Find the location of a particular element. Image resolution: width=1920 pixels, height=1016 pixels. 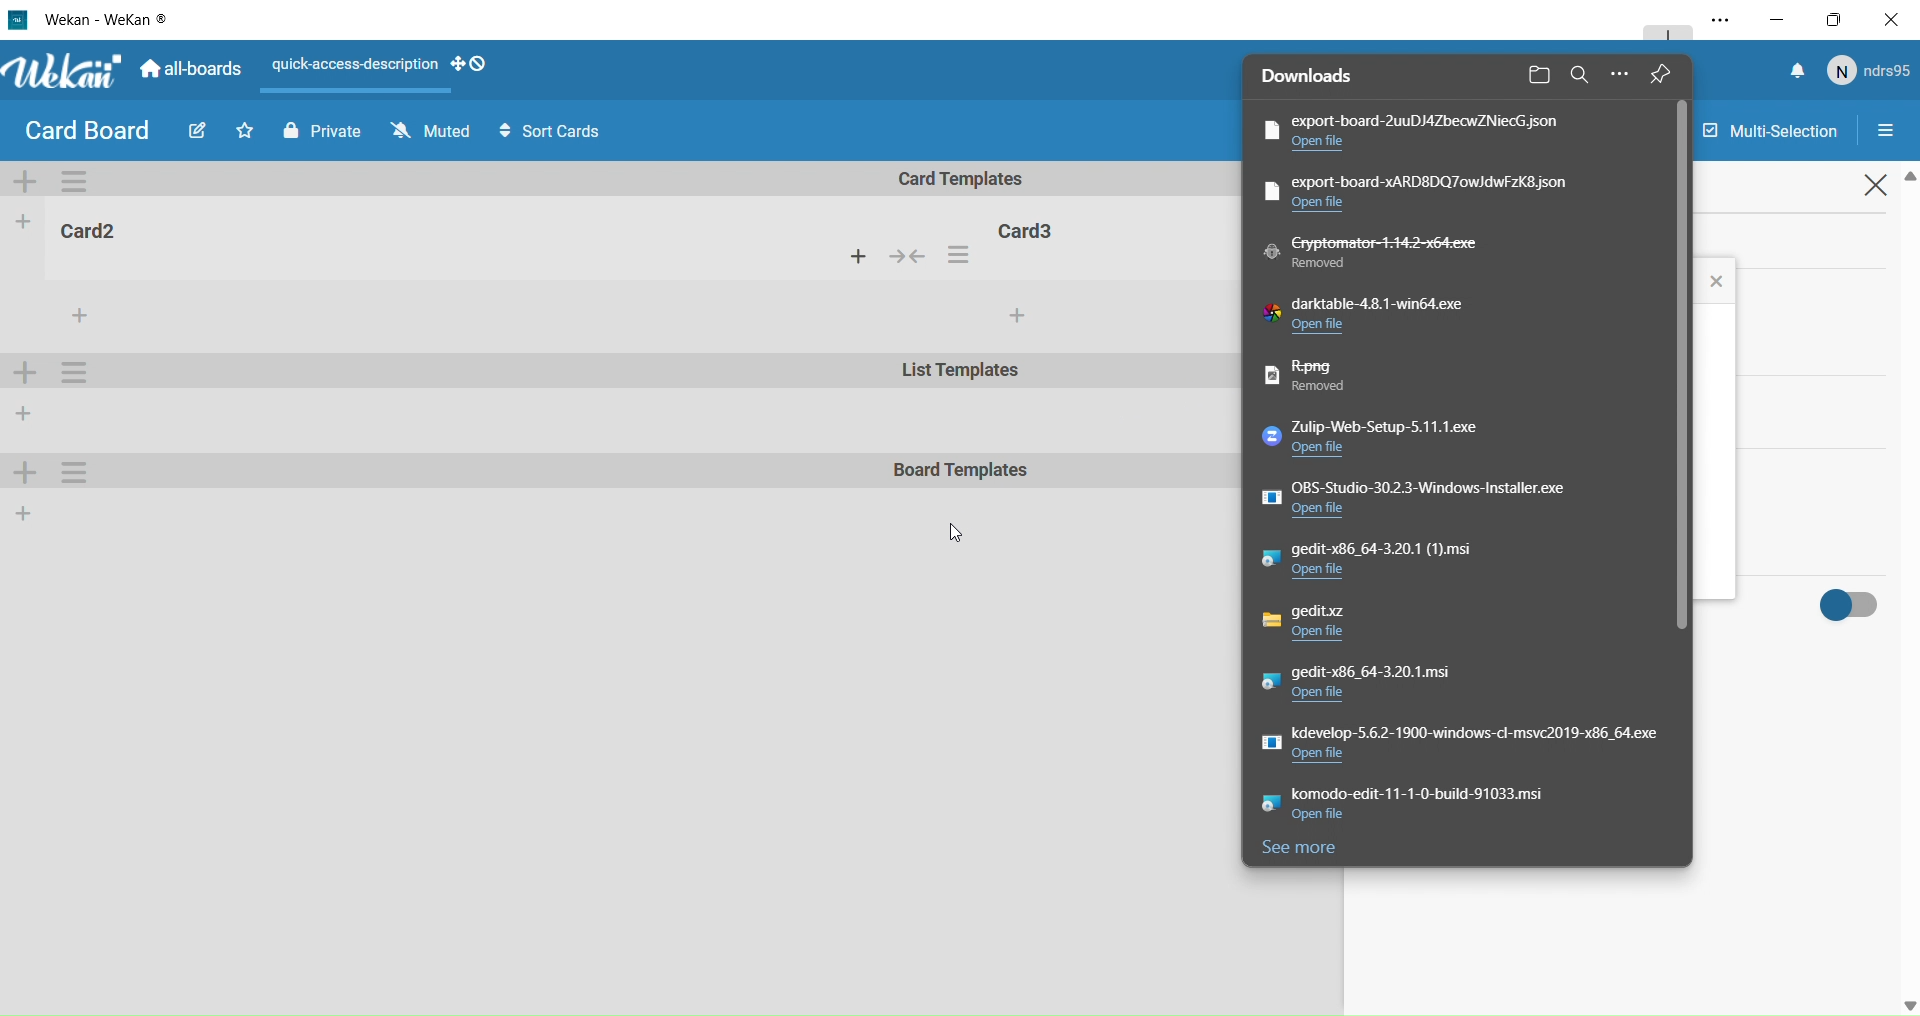

box is located at coordinates (1840, 19).